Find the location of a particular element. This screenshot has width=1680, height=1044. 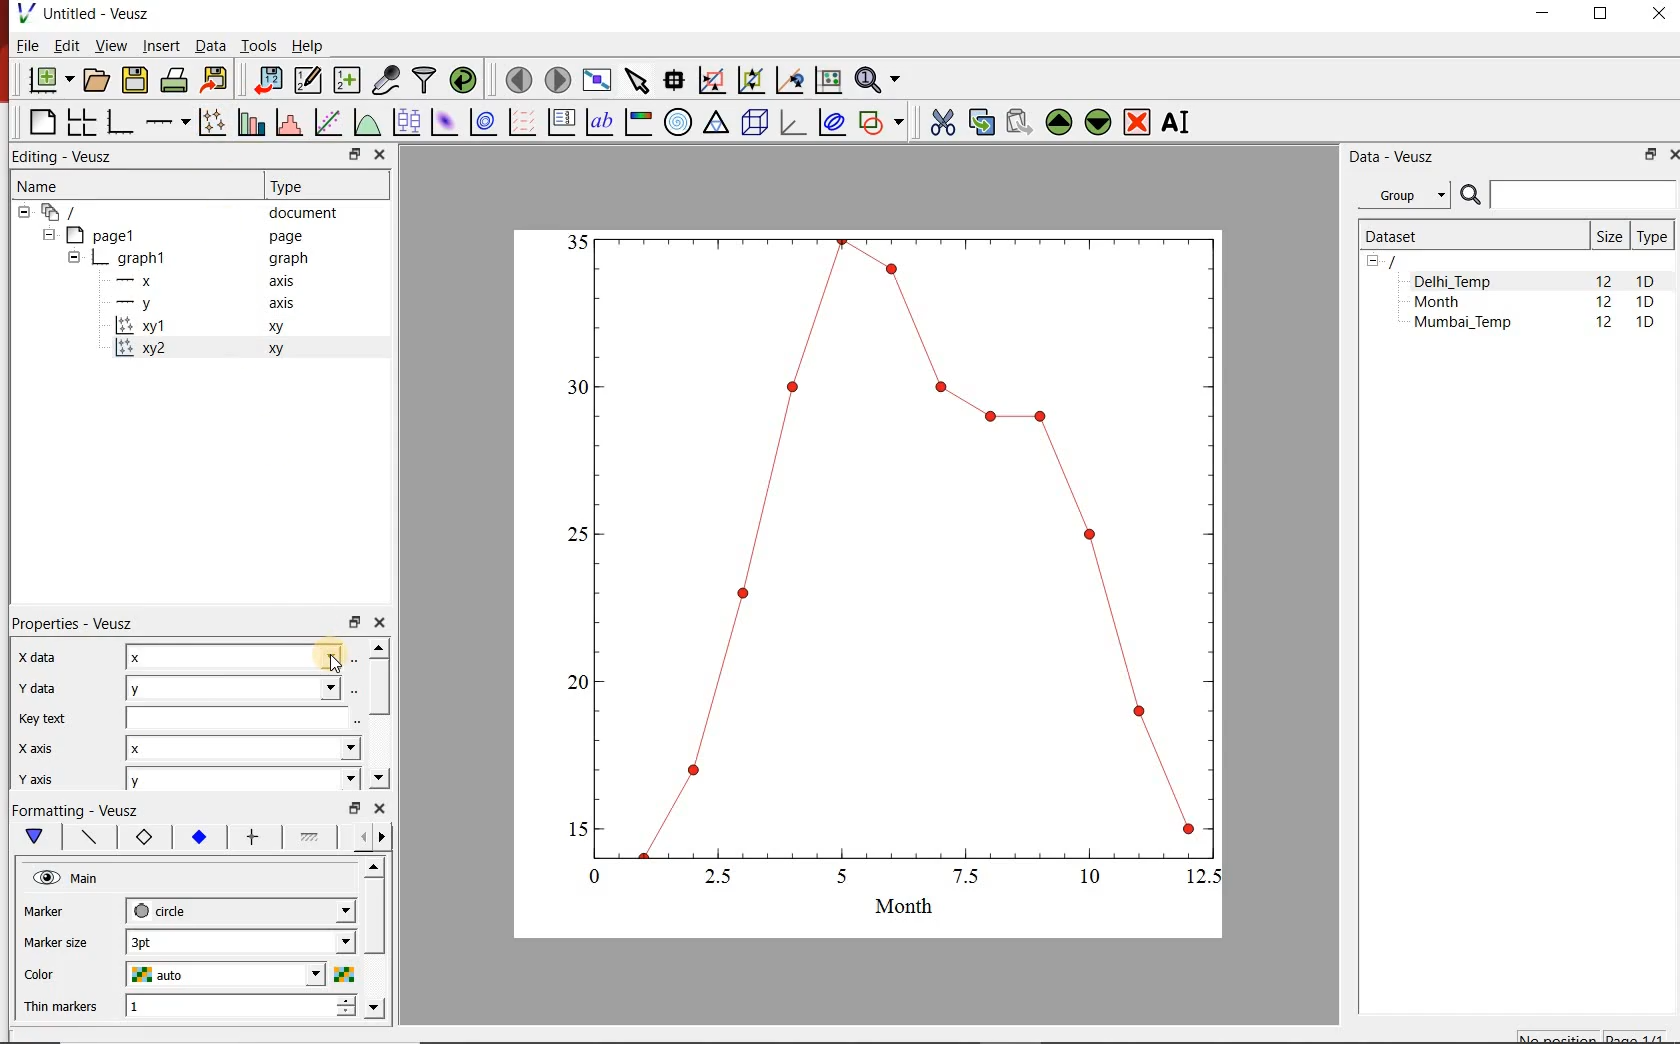

move the selected widget up is located at coordinates (1058, 122).